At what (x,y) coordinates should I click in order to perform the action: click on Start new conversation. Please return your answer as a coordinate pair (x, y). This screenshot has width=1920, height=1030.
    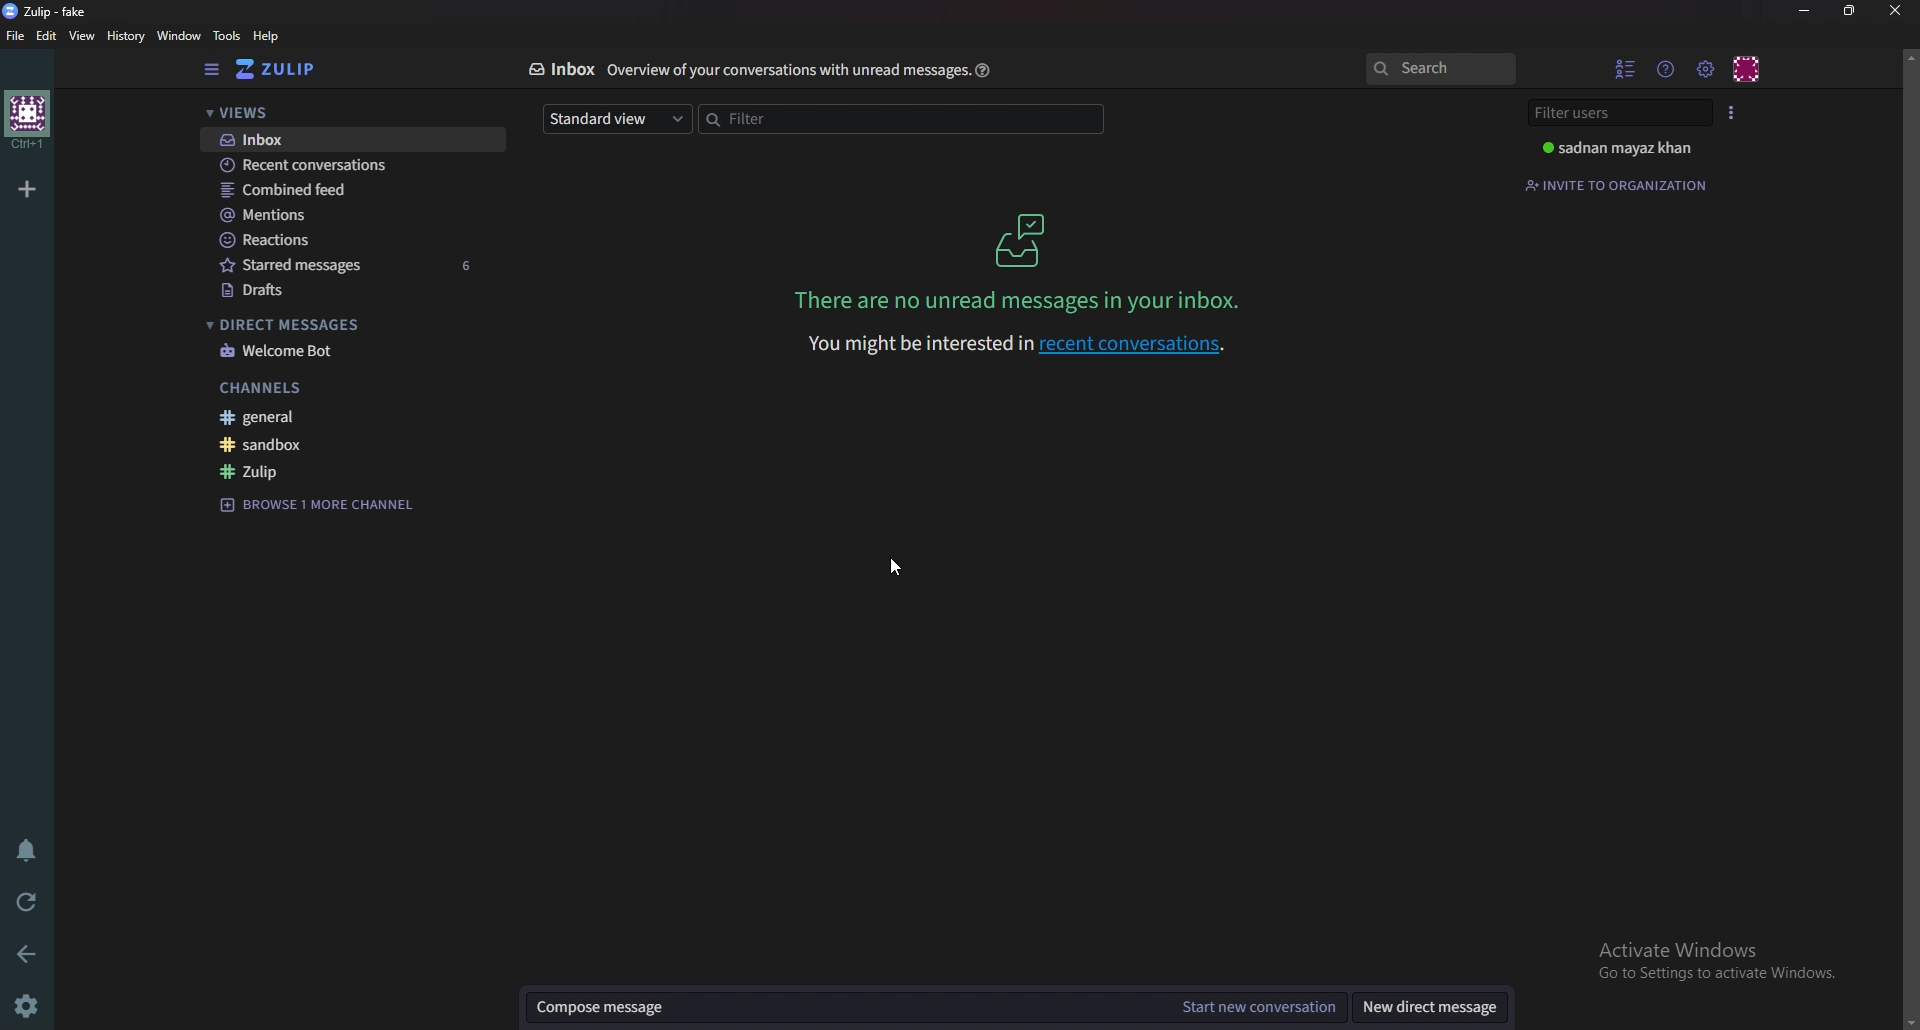
    Looking at the image, I should click on (1257, 1008).